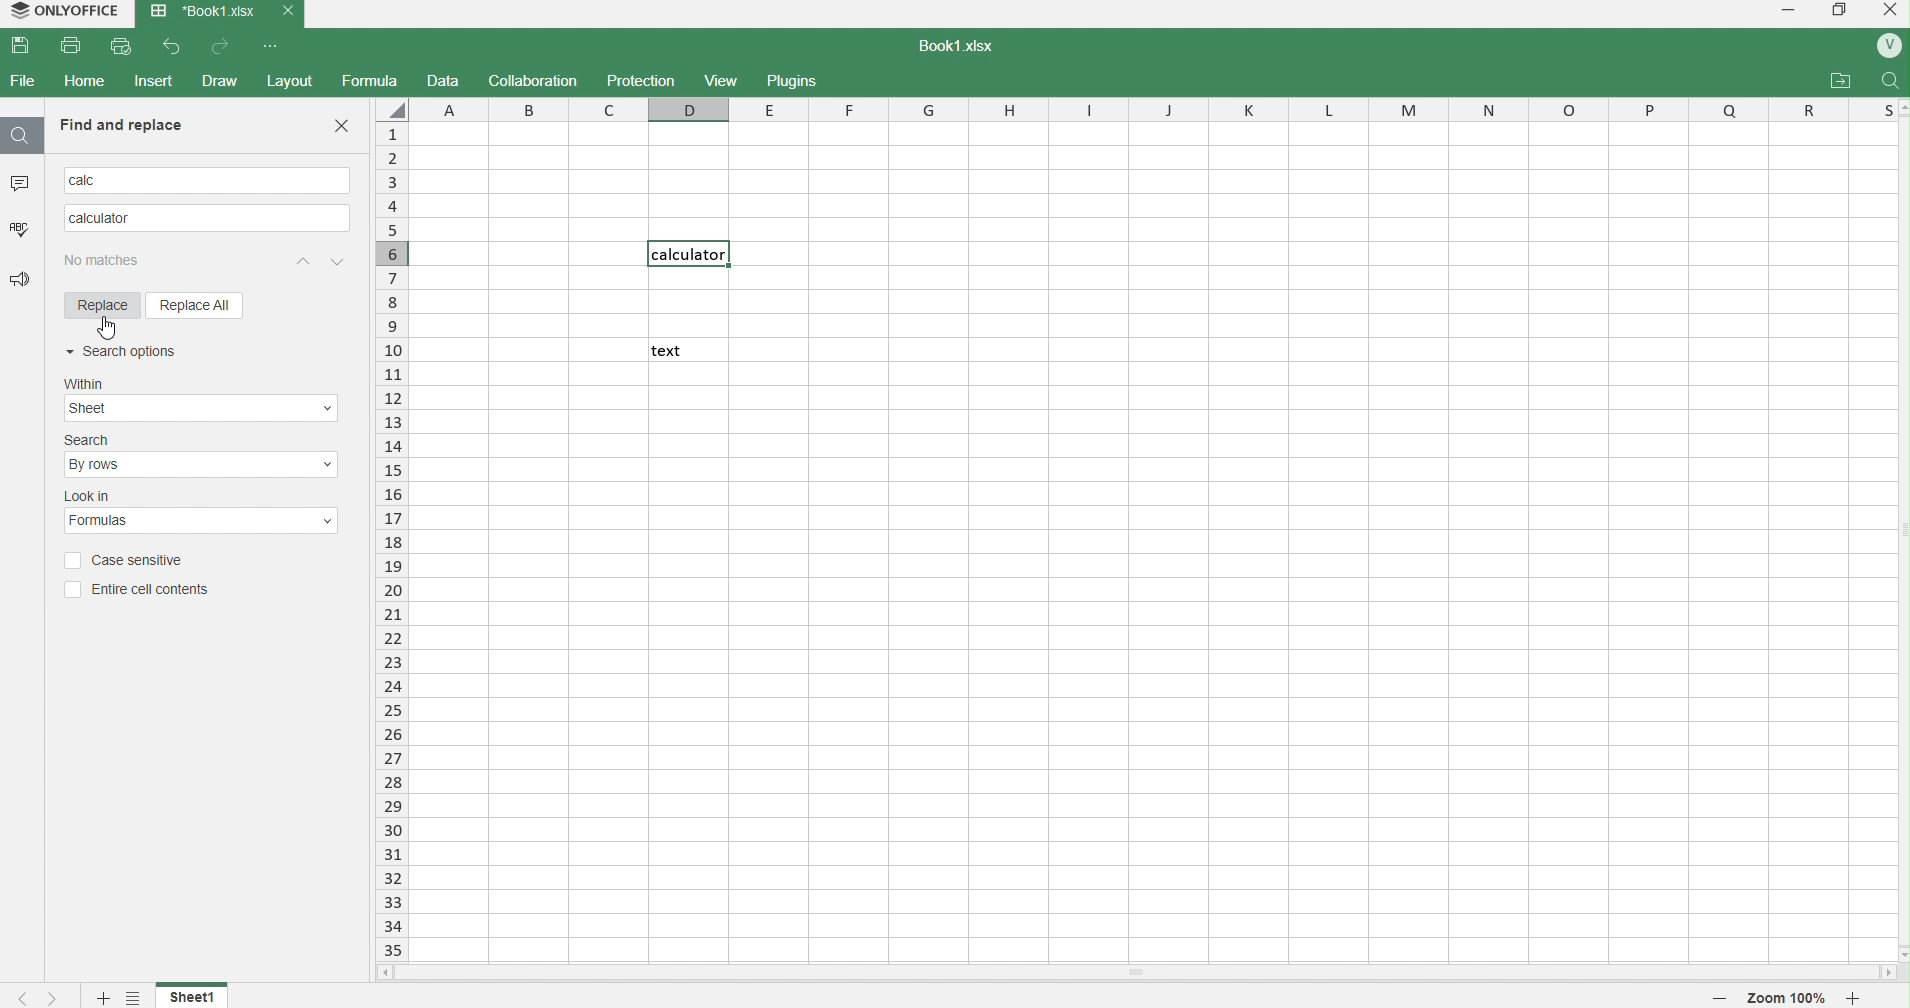  I want to click on print preview, so click(124, 48).